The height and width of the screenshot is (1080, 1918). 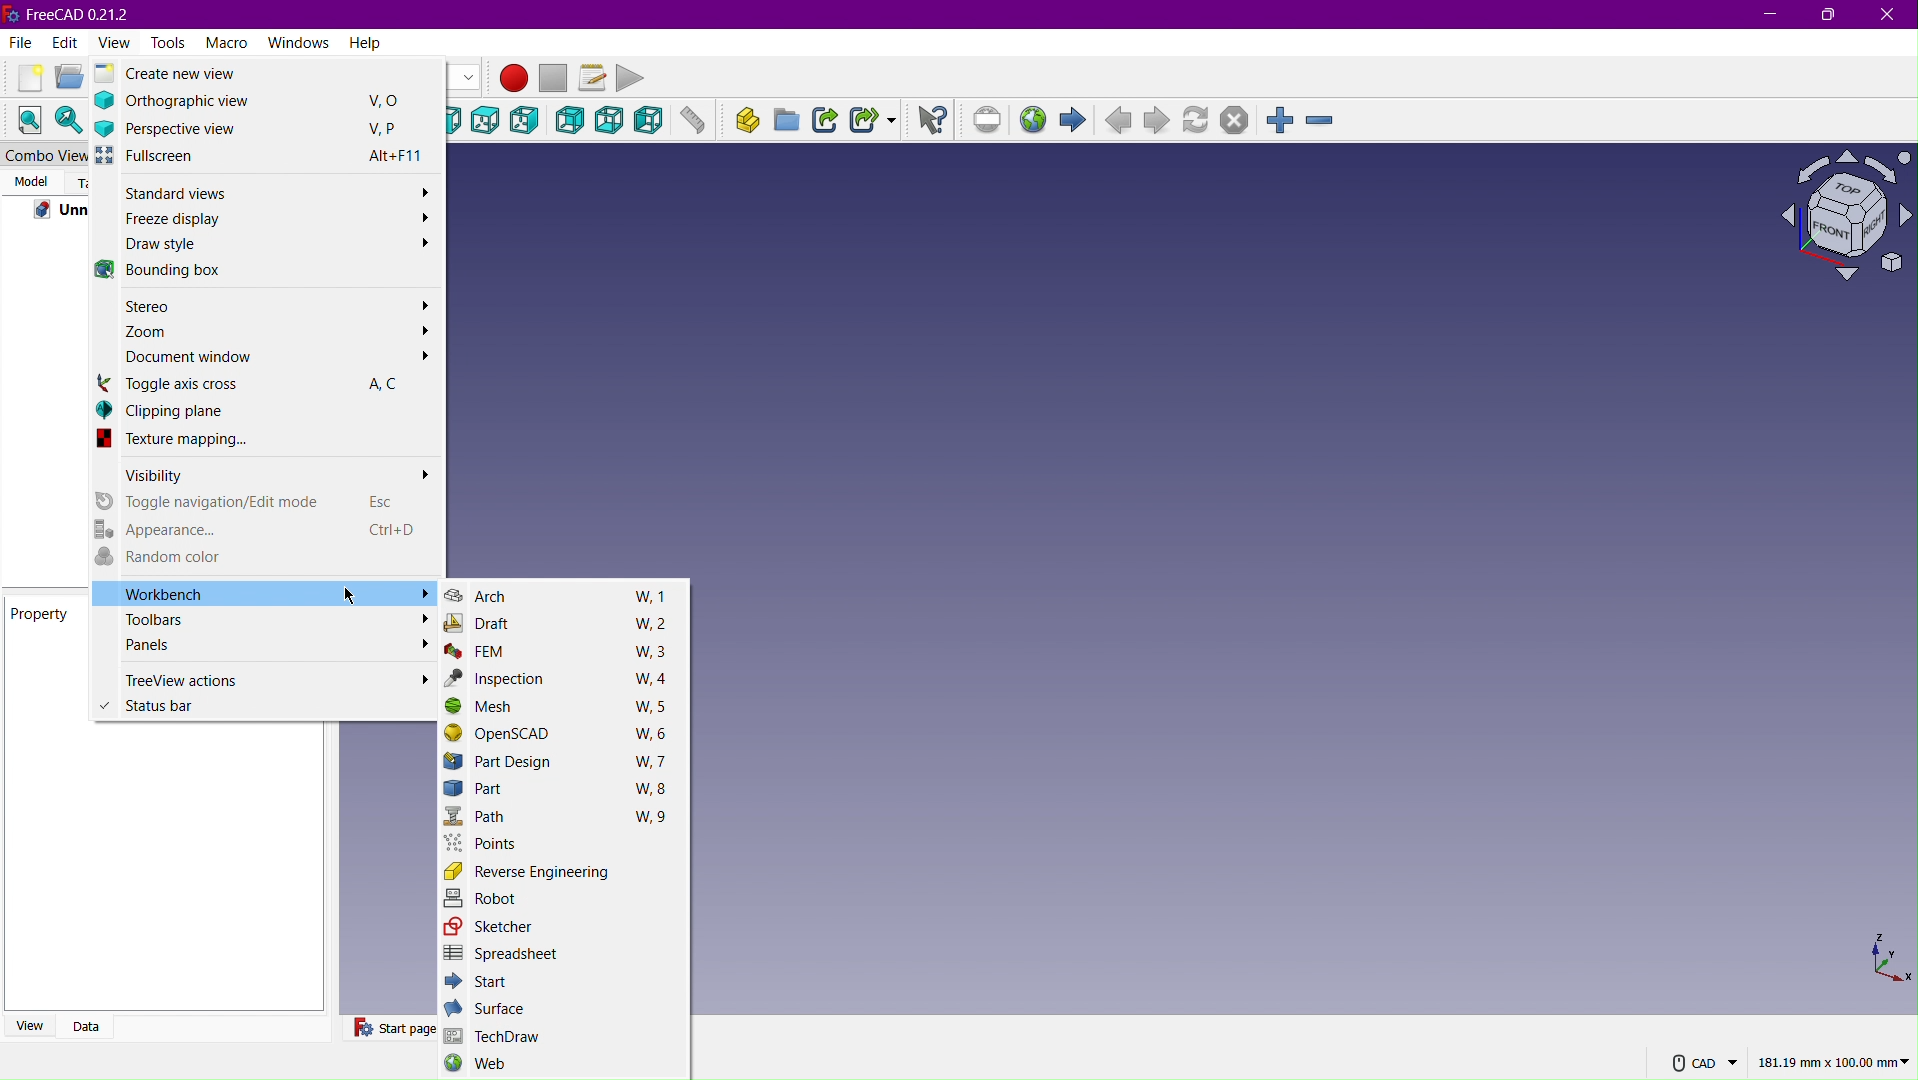 What do you see at coordinates (265, 387) in the screenshot?
I see `Toggle axis cross AC` at bounding box center [265, 387].